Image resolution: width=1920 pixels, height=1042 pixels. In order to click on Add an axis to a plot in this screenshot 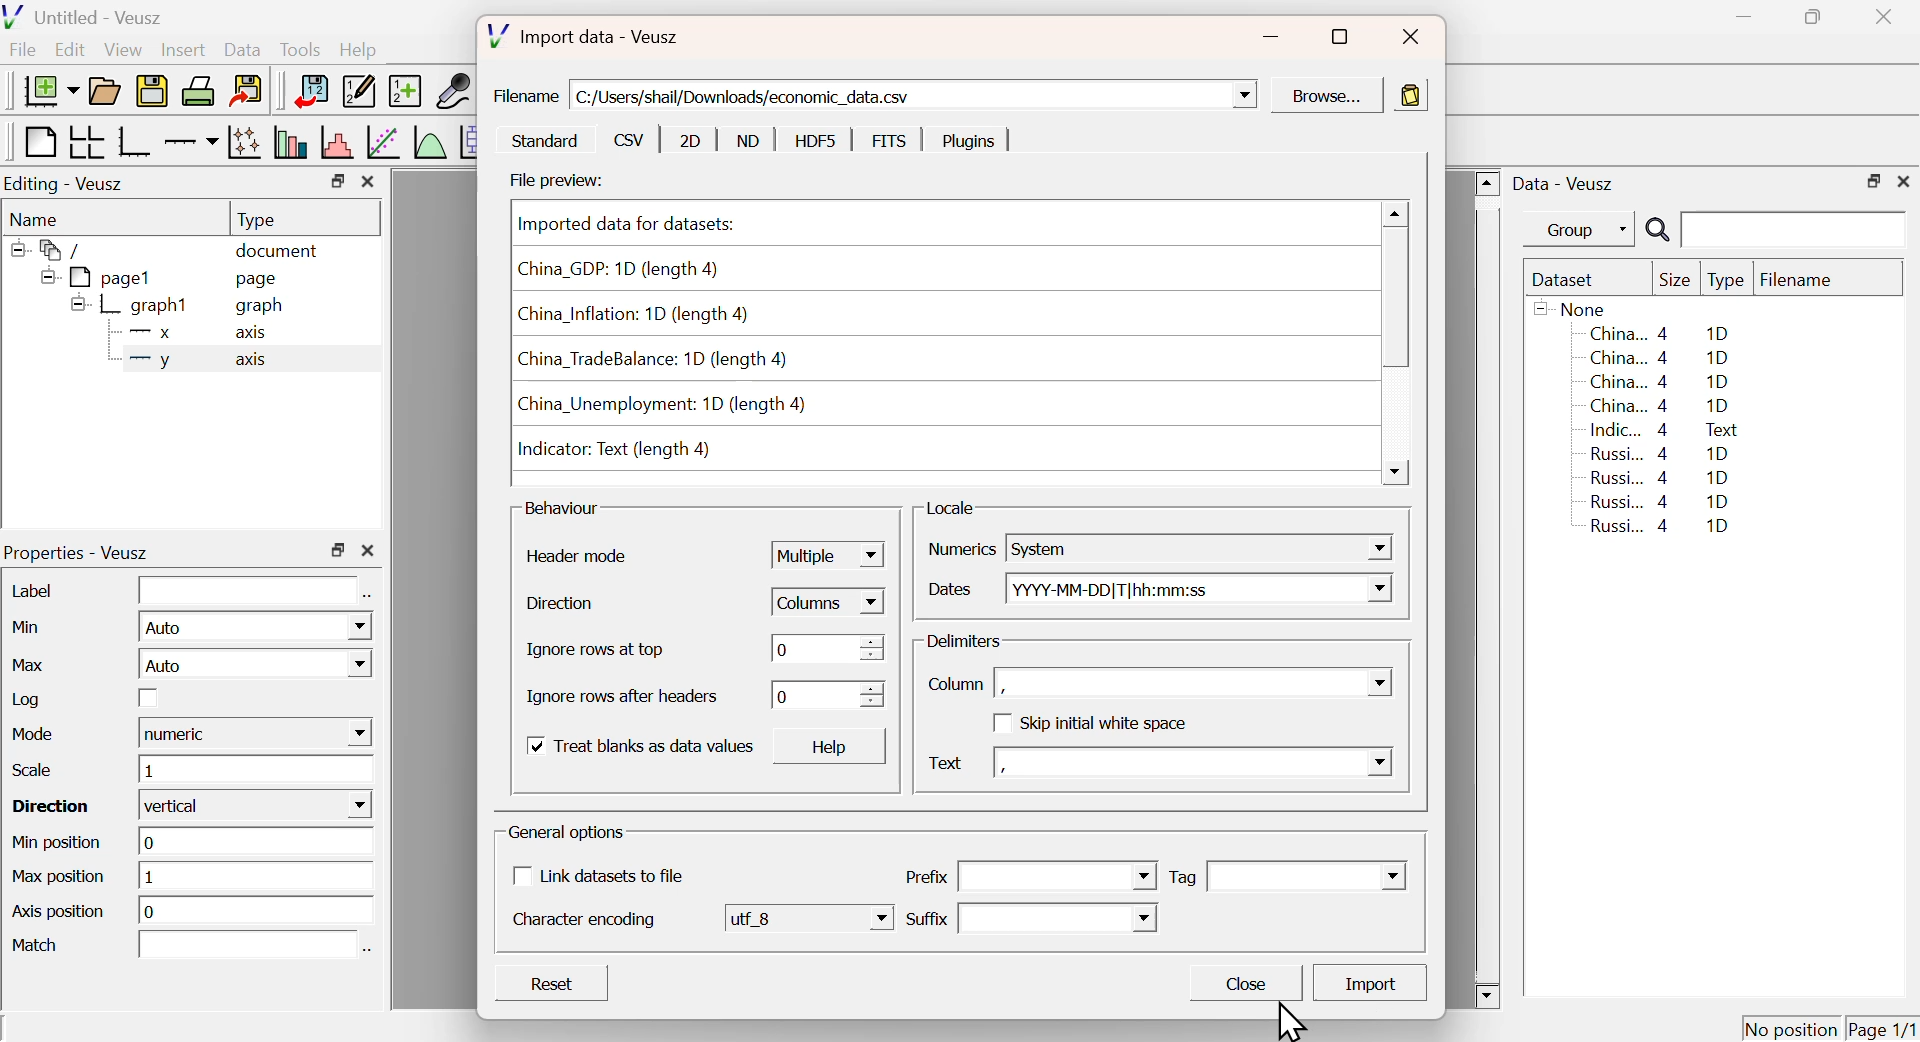, I will do `click(190, 144)`.